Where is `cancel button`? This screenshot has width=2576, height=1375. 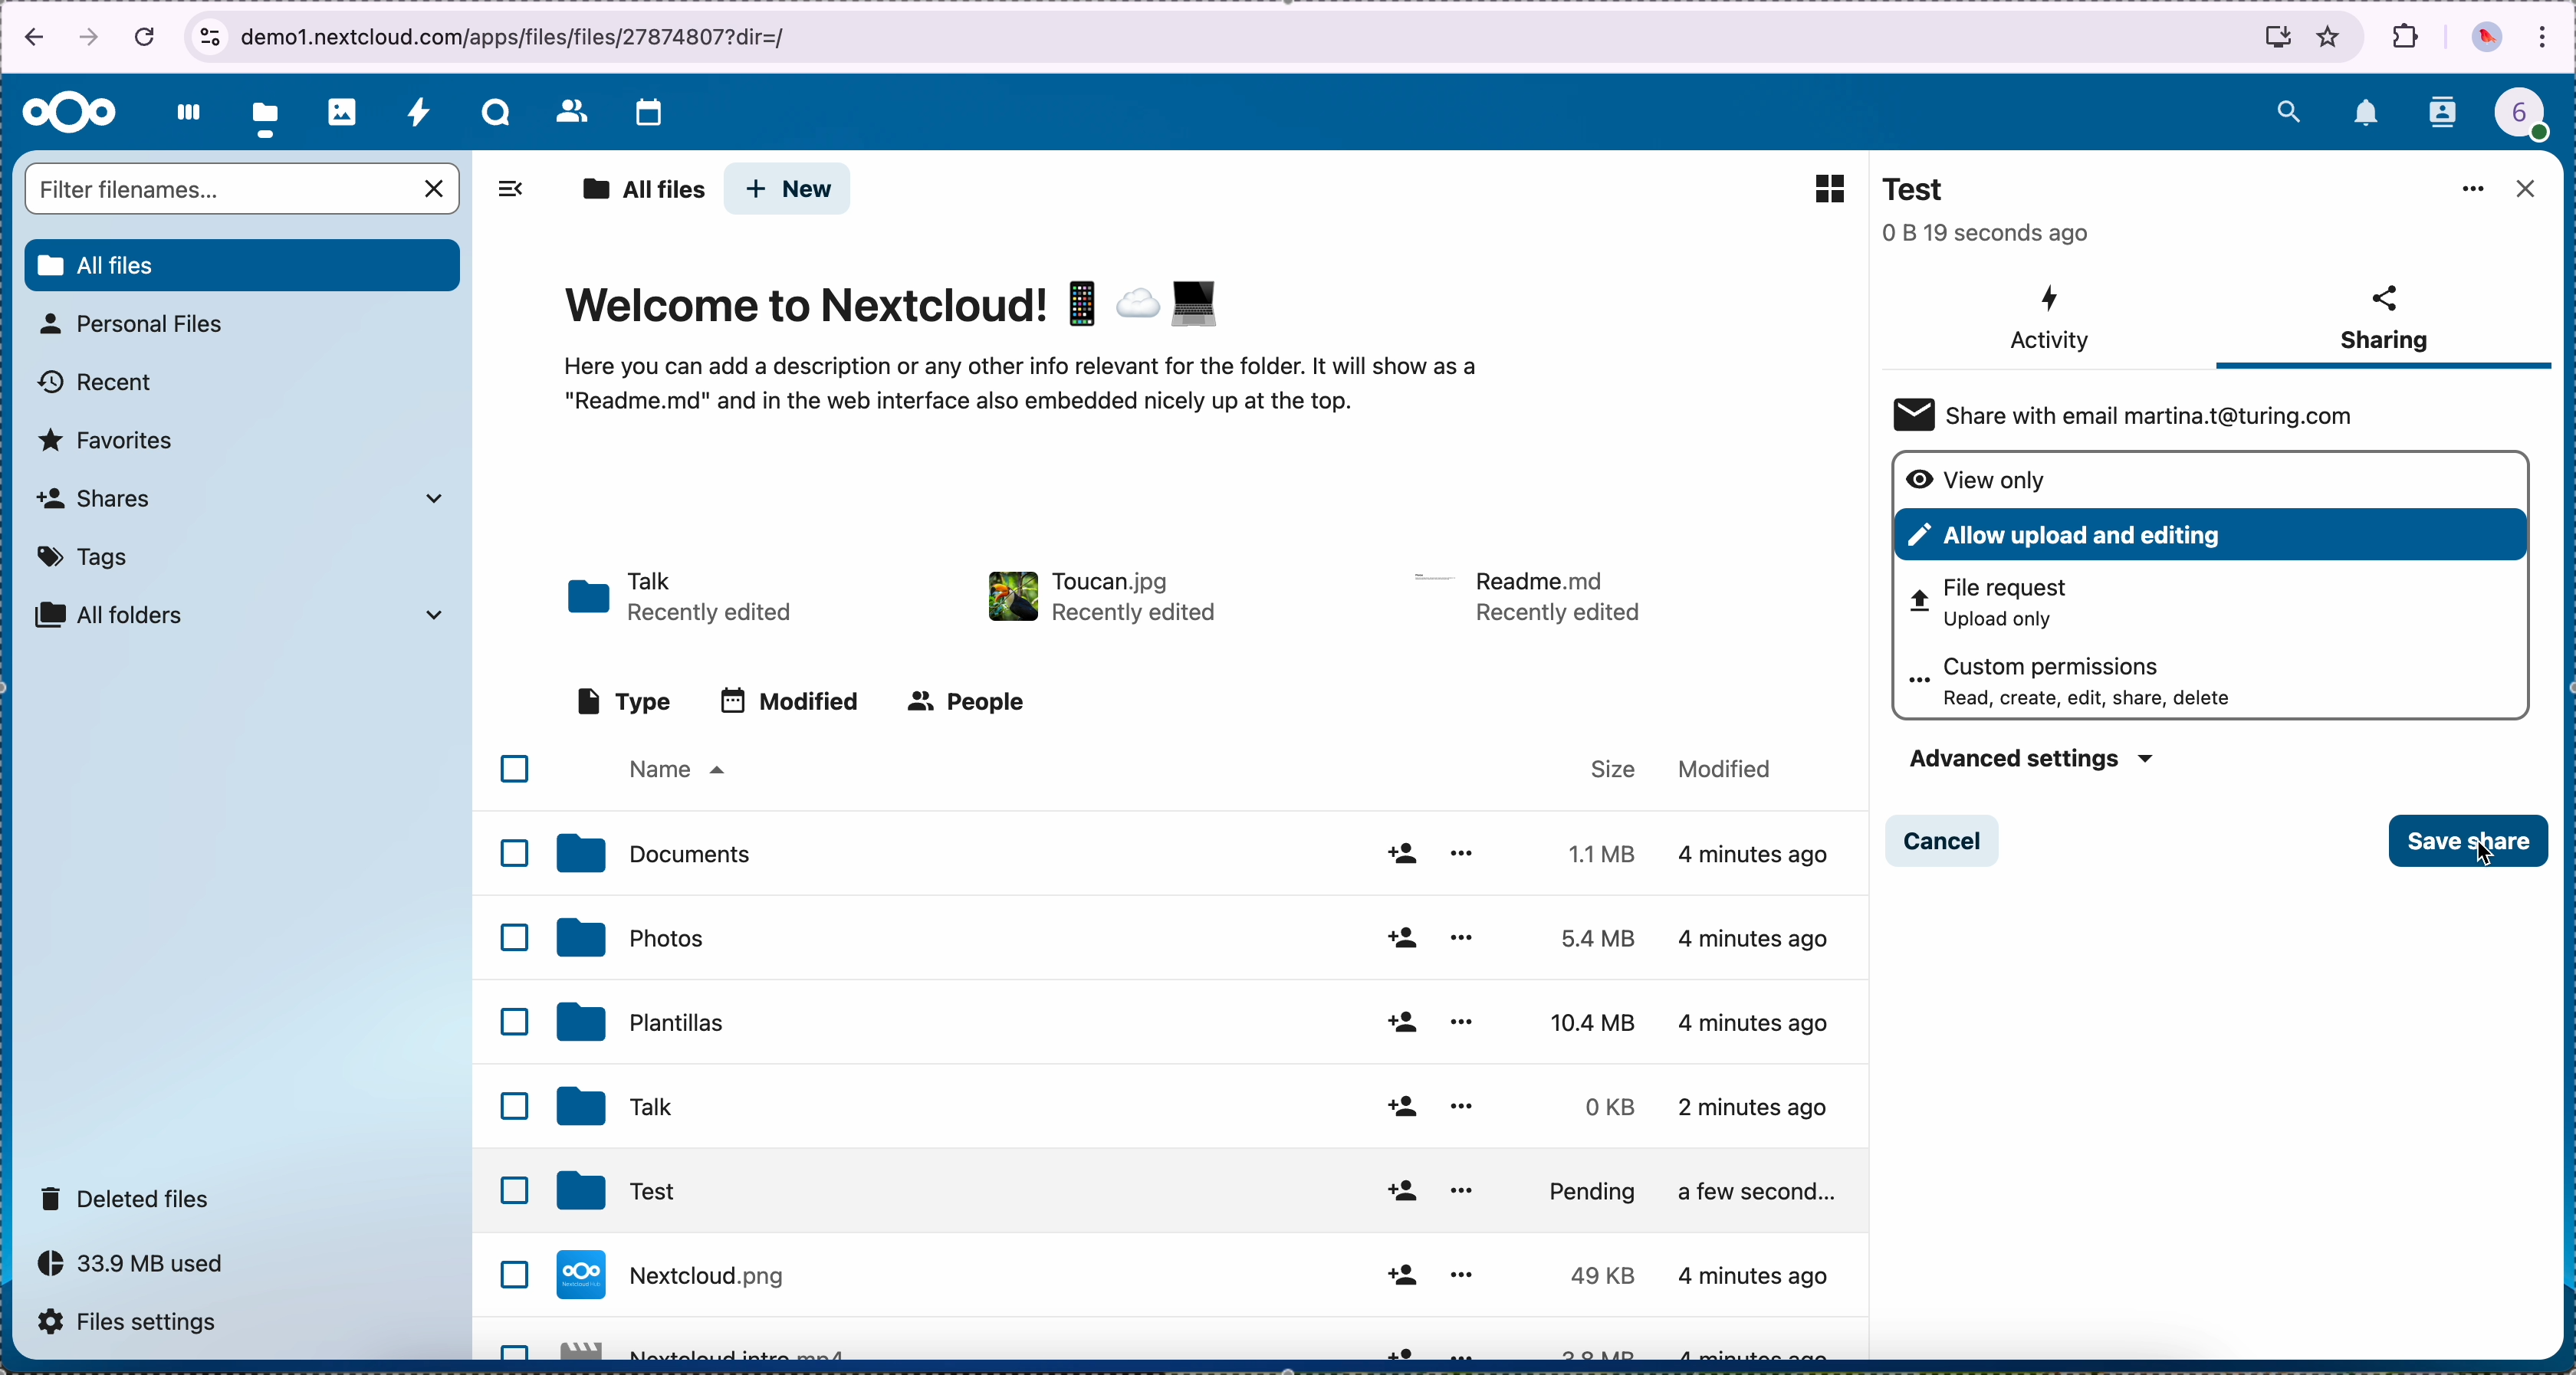
cancel button is located at coordinates (1945, 840).